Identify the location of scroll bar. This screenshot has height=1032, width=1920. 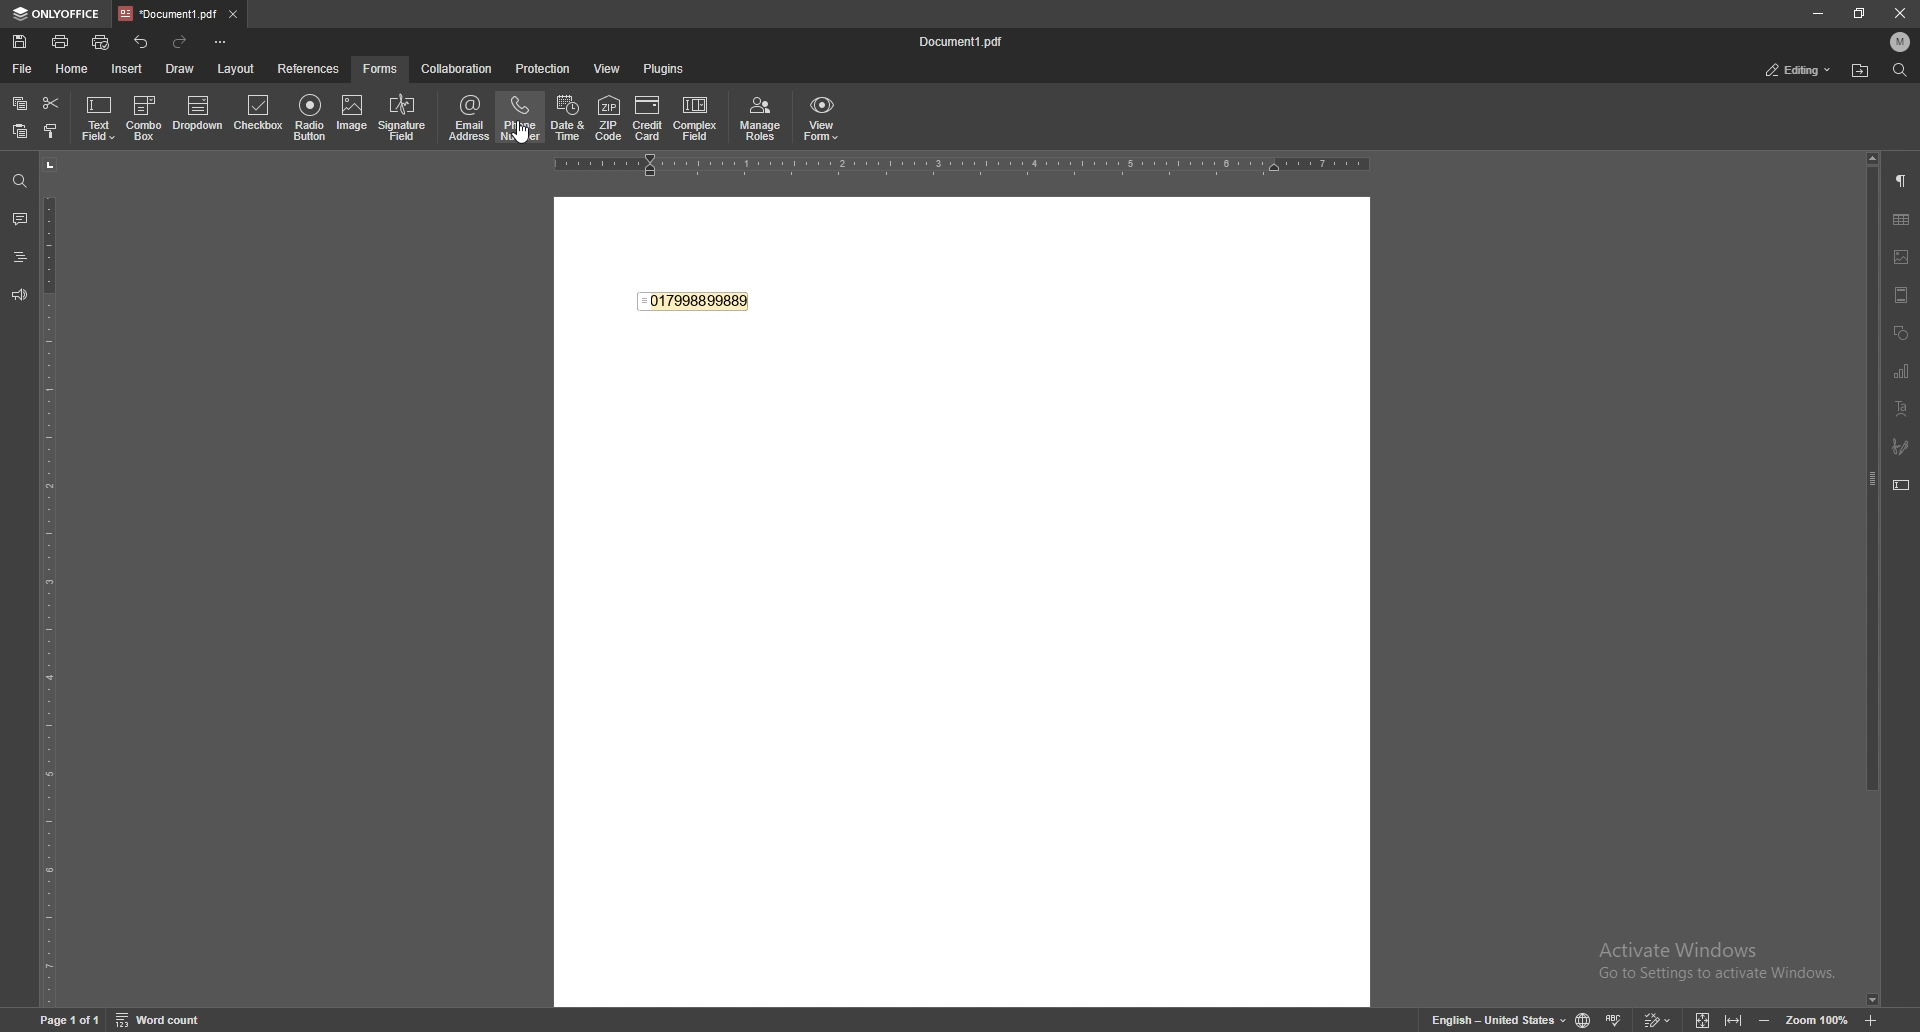
(1870, 581).